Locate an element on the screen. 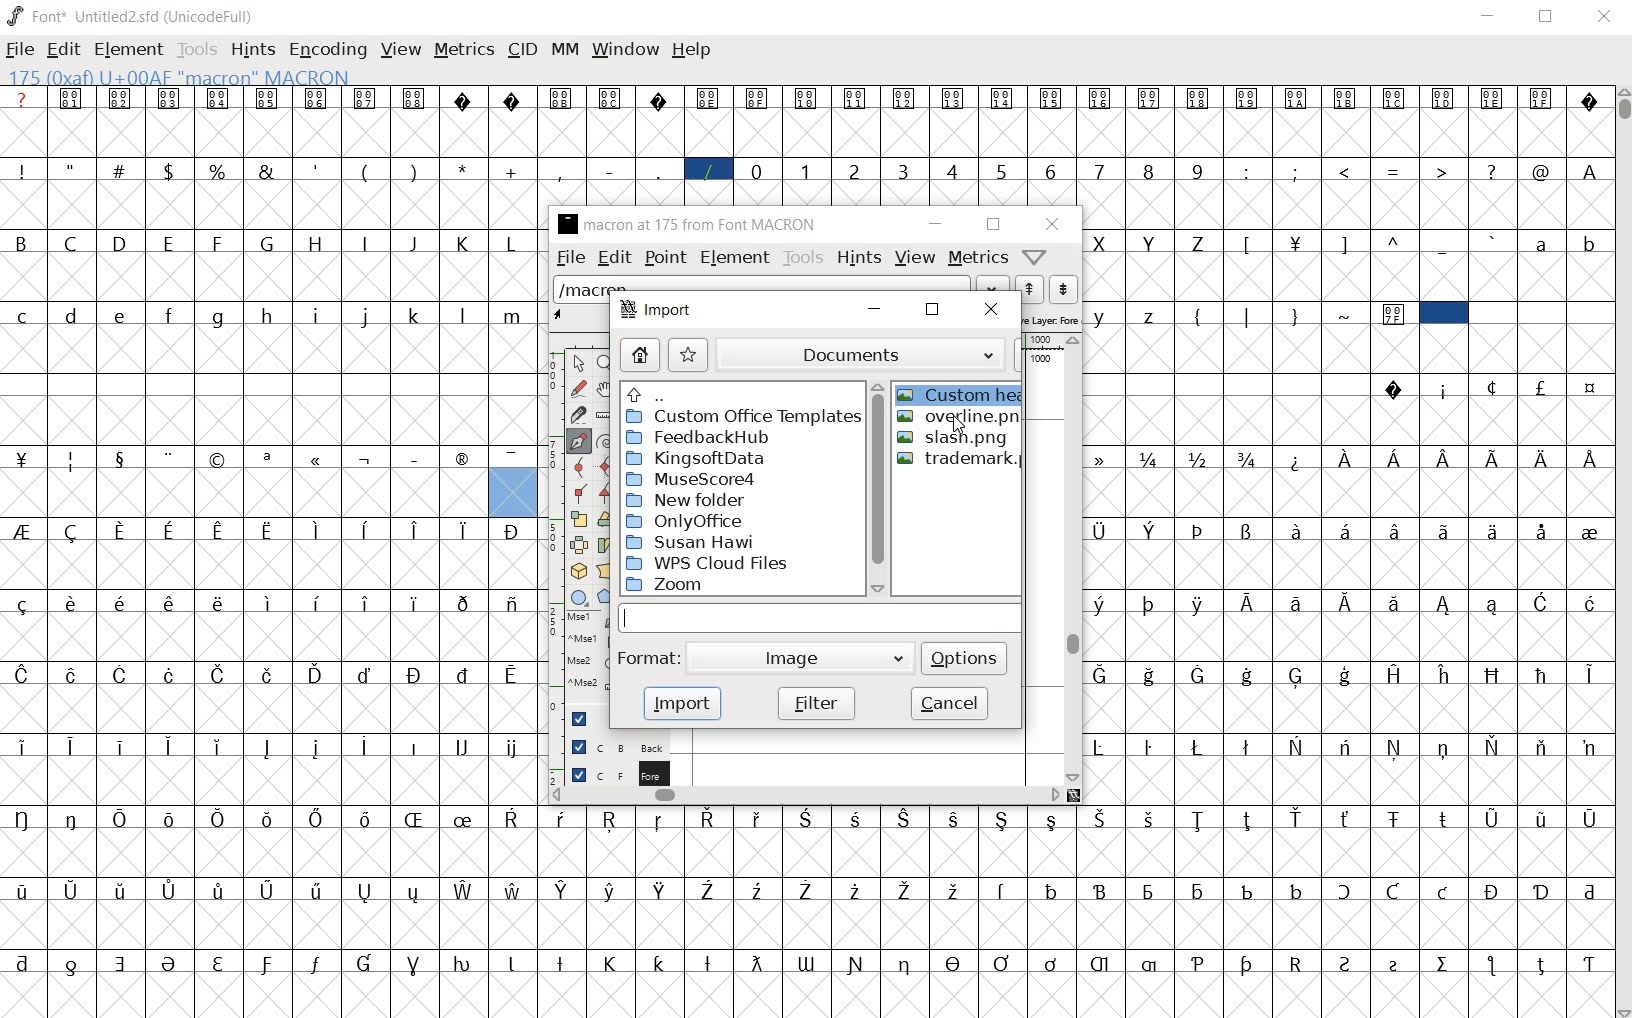 The image size is (1632, 1018). Symbol is located at coordinates (664, 891).